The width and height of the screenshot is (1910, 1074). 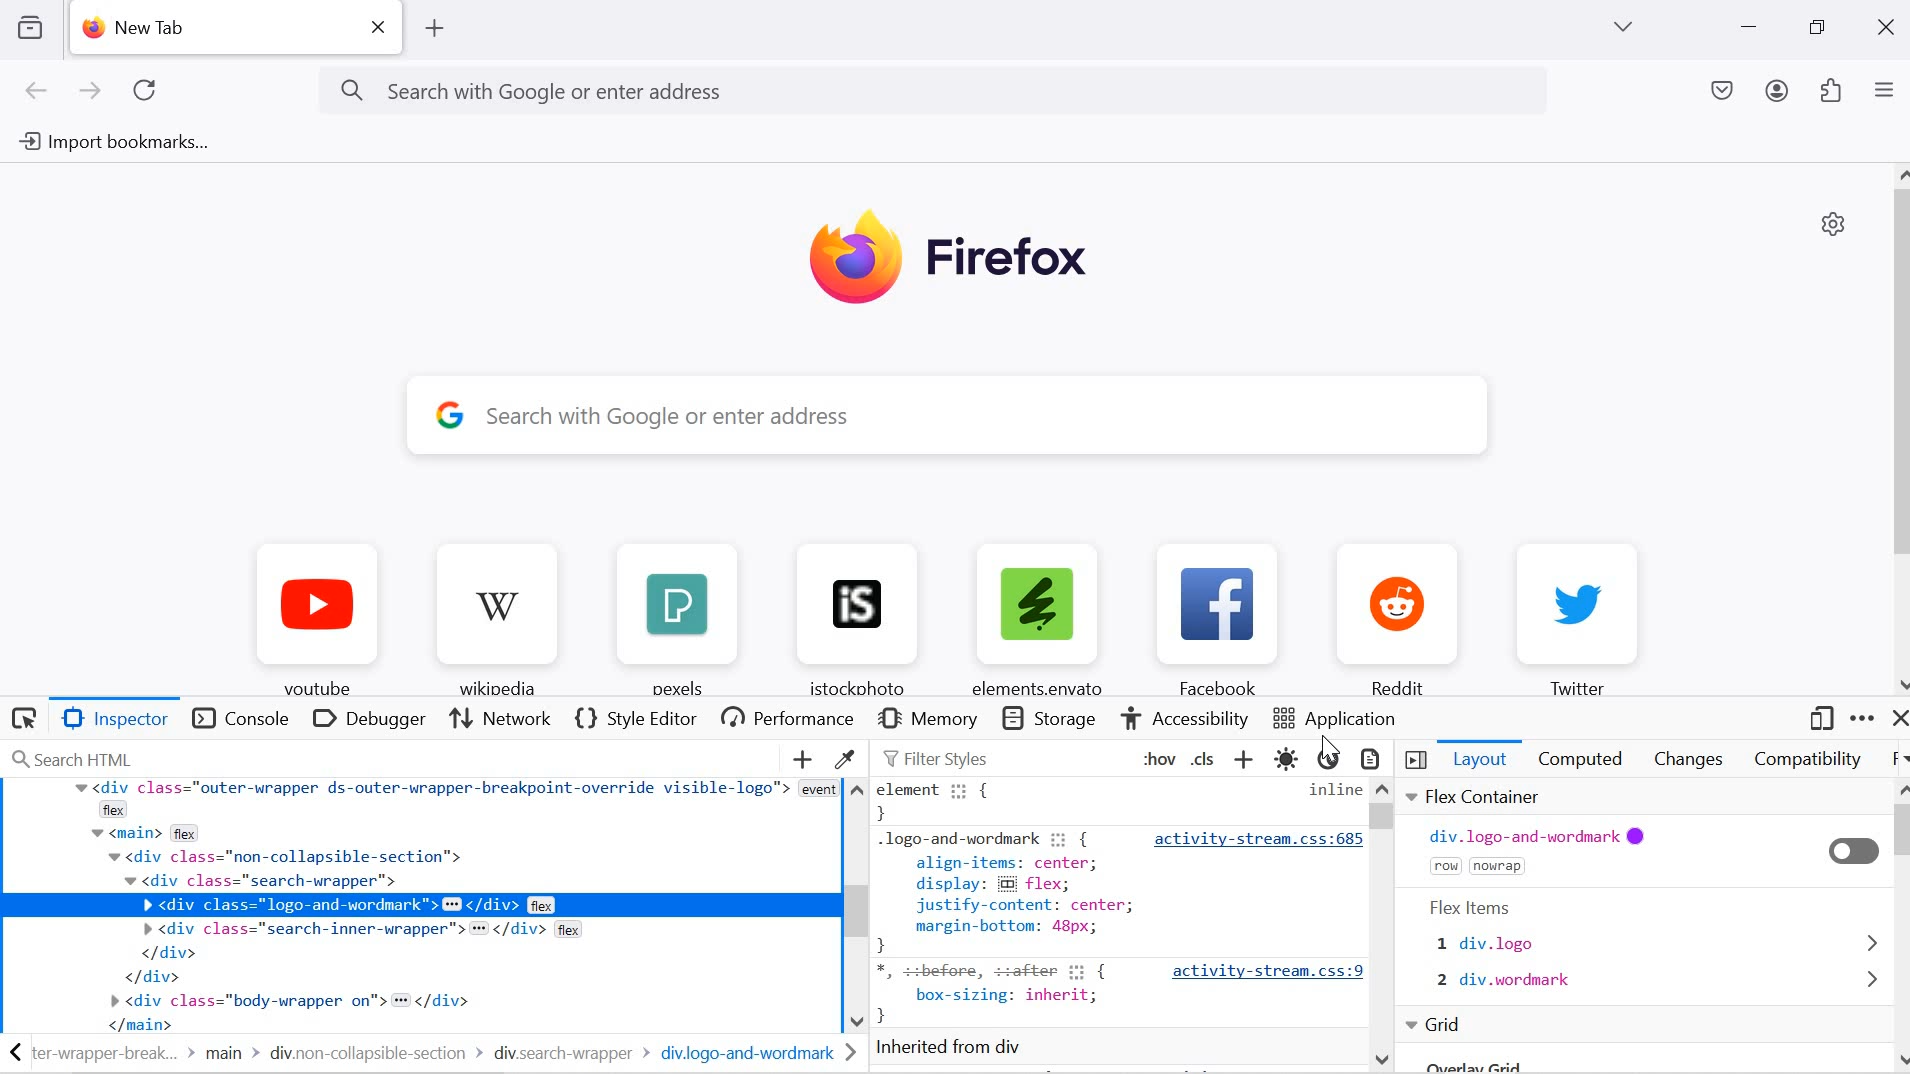 I want to click on Firefox Logo, so click(x=948, y=256).